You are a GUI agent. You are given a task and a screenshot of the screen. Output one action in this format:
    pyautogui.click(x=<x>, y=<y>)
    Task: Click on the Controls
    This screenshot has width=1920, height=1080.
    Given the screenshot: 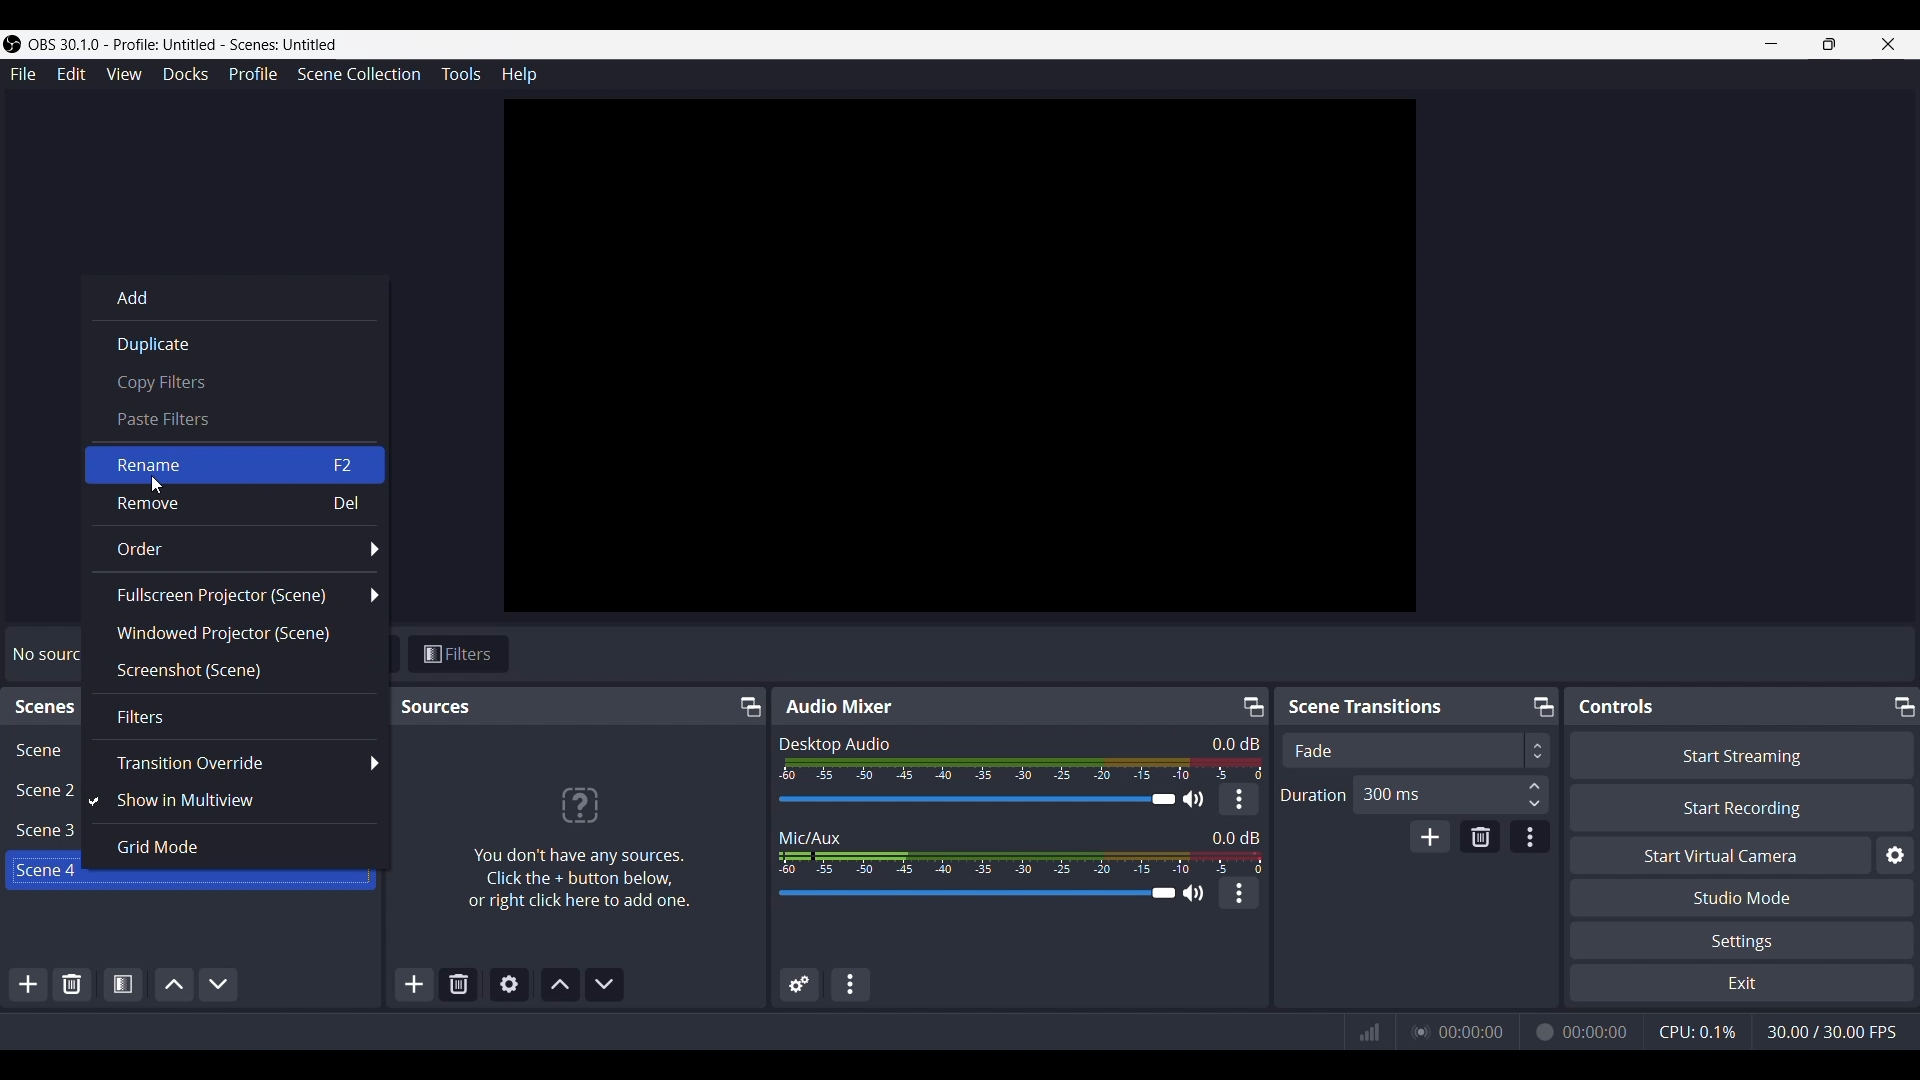 What is the action you would take?
    pyautogui.click(x=1621, y=706)
    